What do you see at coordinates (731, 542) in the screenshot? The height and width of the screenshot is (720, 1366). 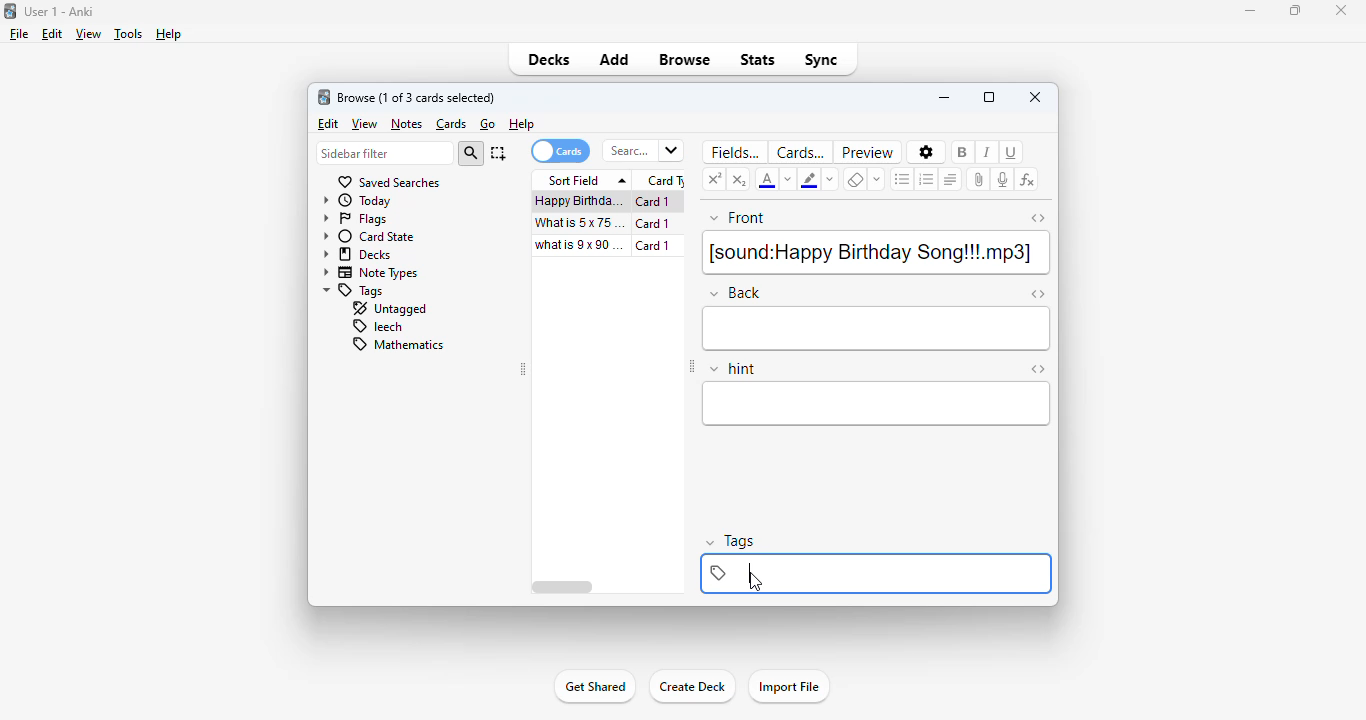 I see `tags` at bounding box center [731, 542].